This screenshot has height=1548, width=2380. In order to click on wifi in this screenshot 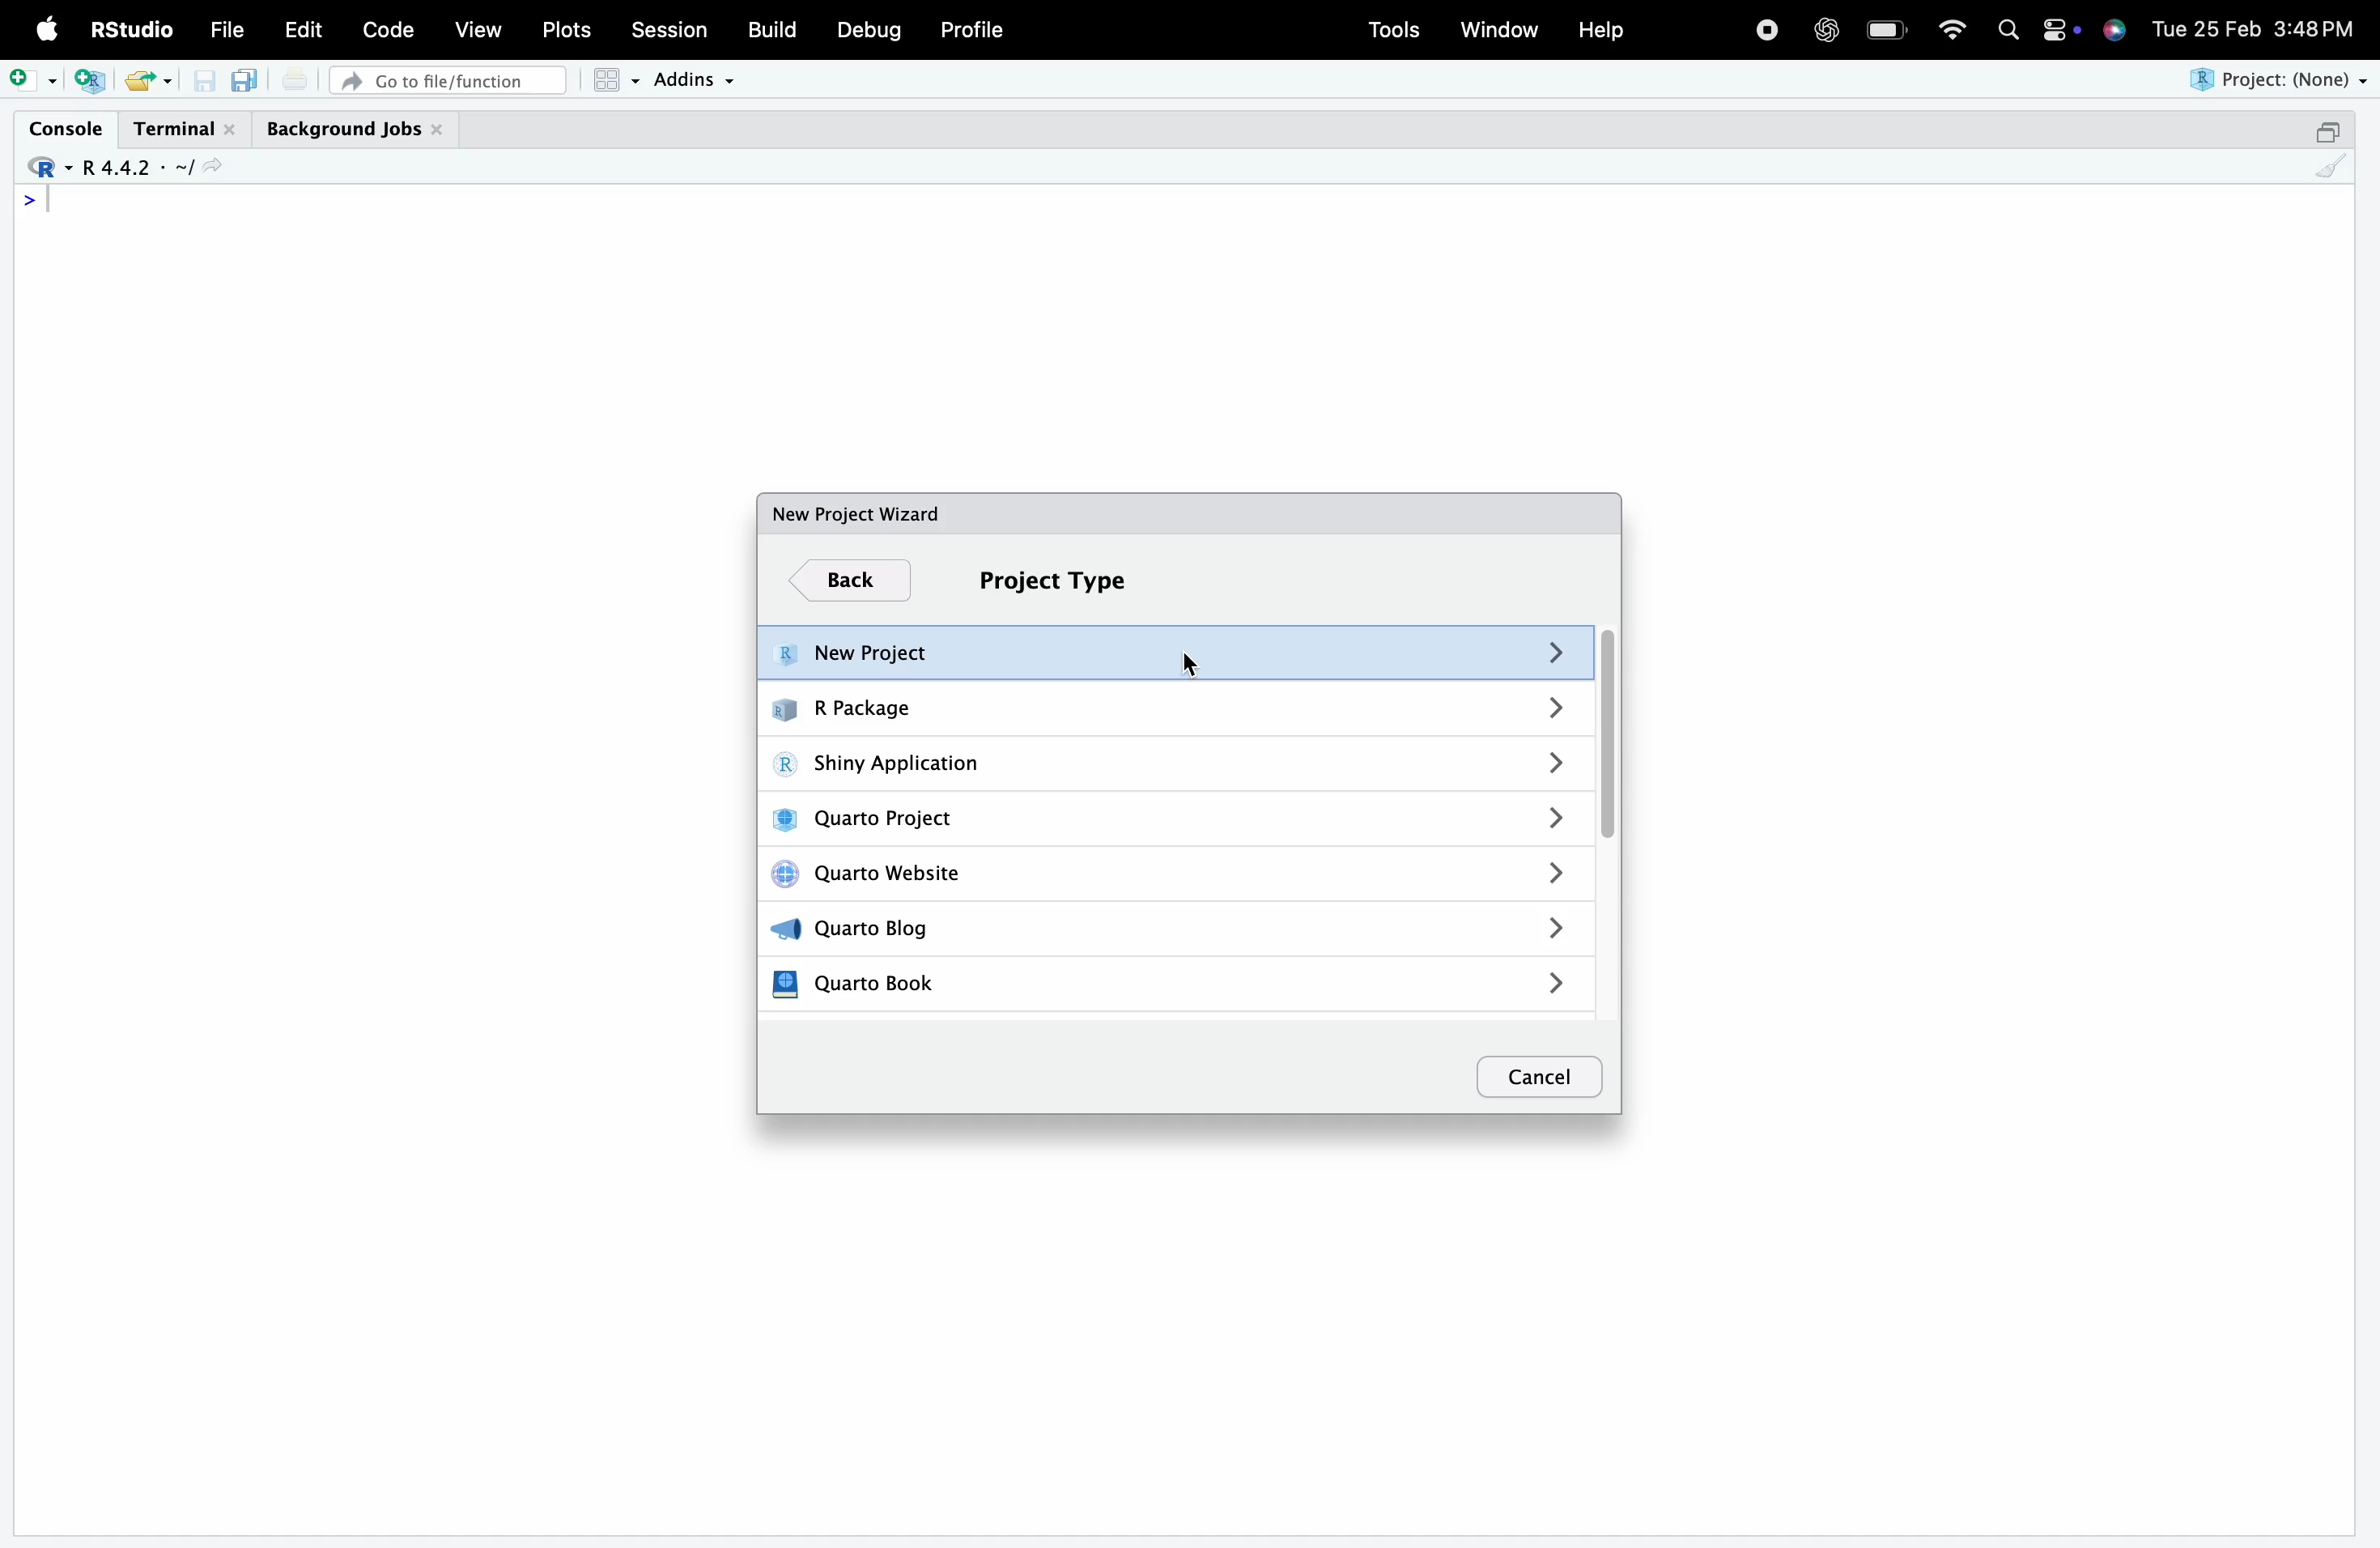, I will do `click(1952, 27)`.